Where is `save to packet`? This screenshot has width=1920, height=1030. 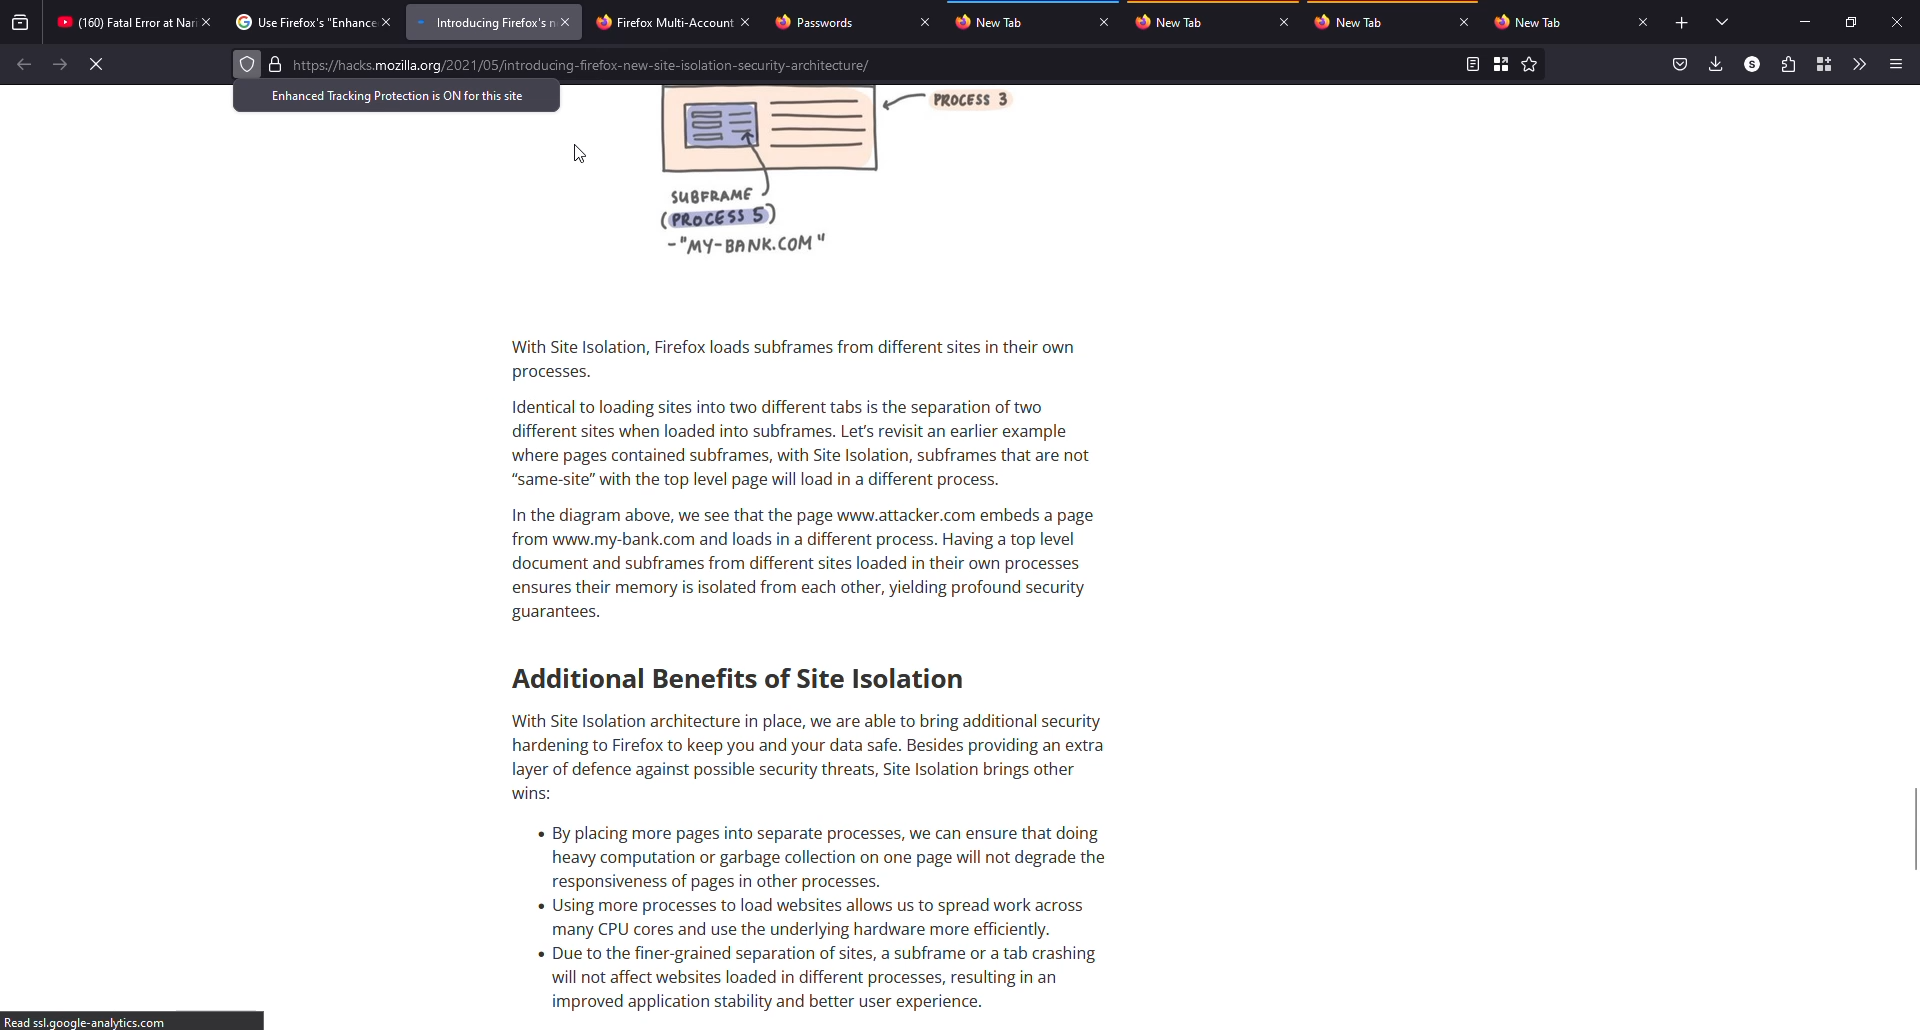 save to packet is located at coordinates (1678, 64).